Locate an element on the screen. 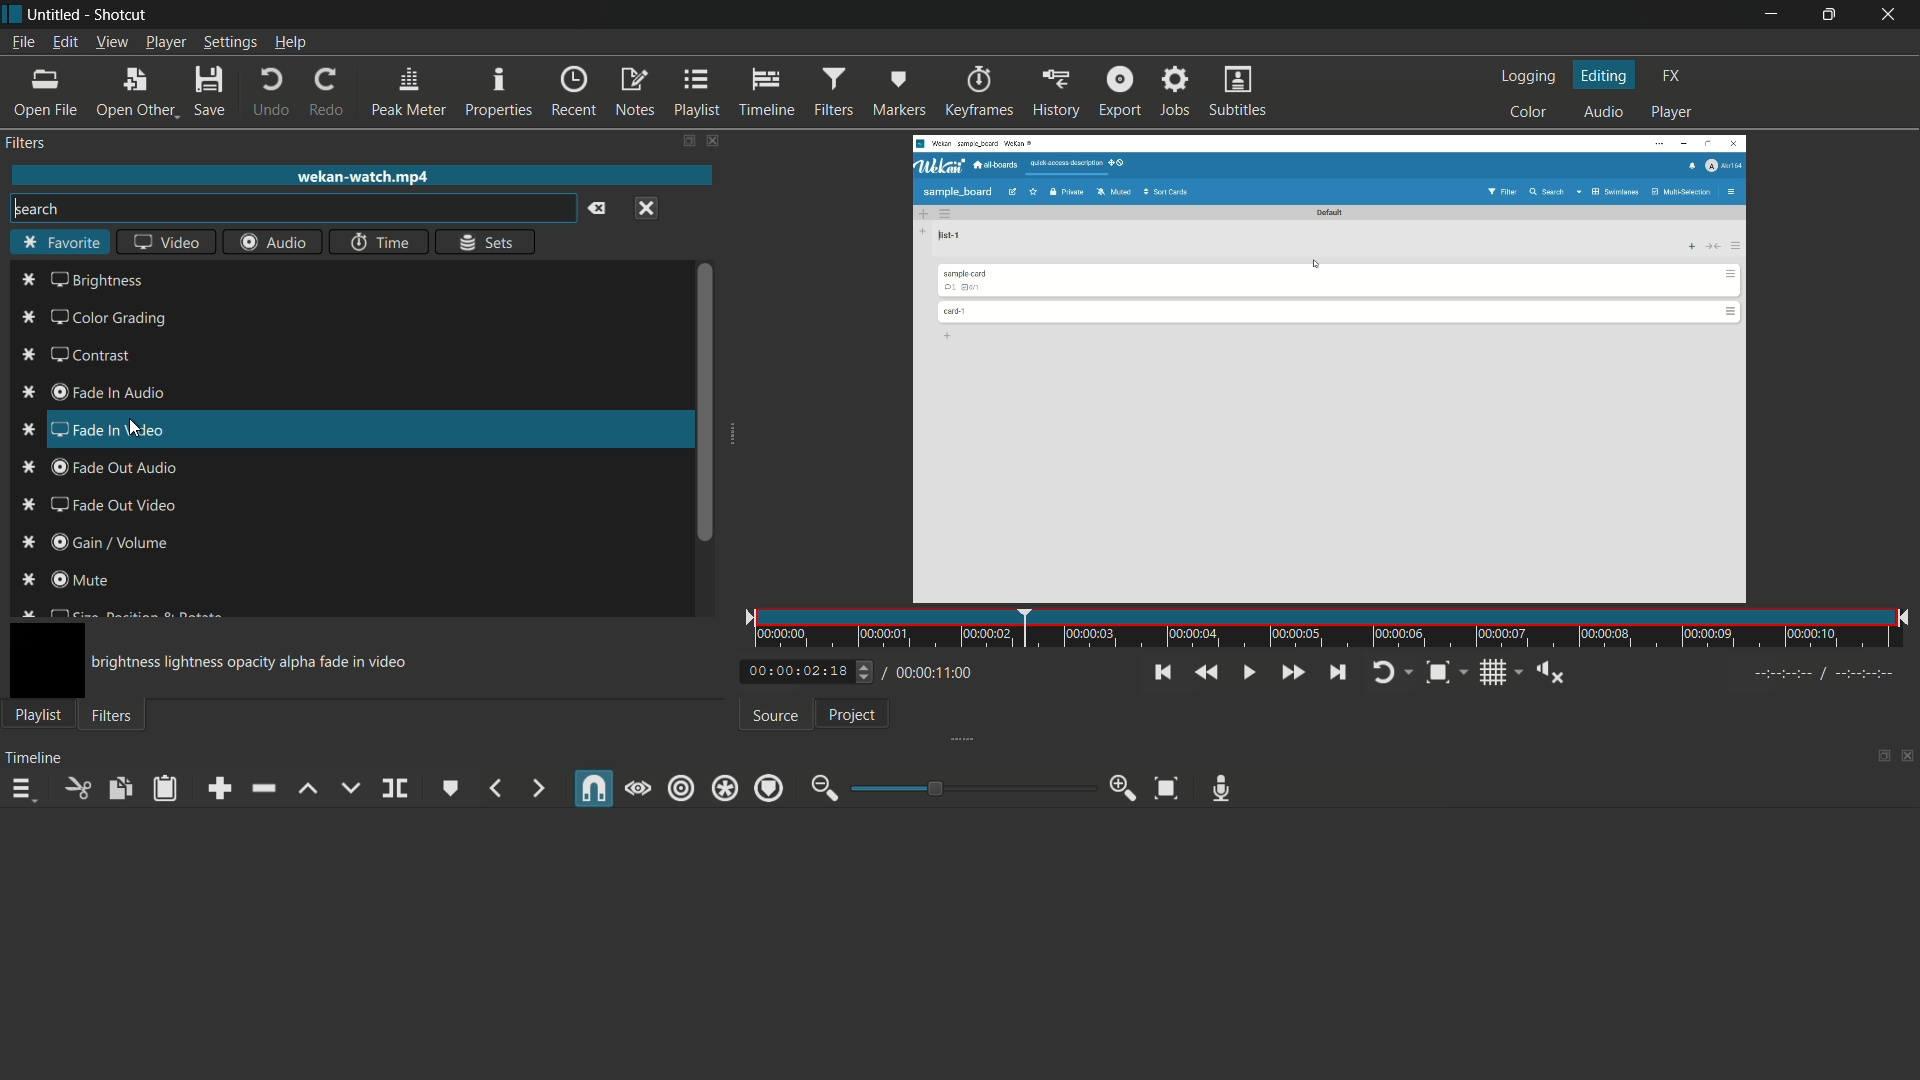  history is located at coordinates (1055, 93).